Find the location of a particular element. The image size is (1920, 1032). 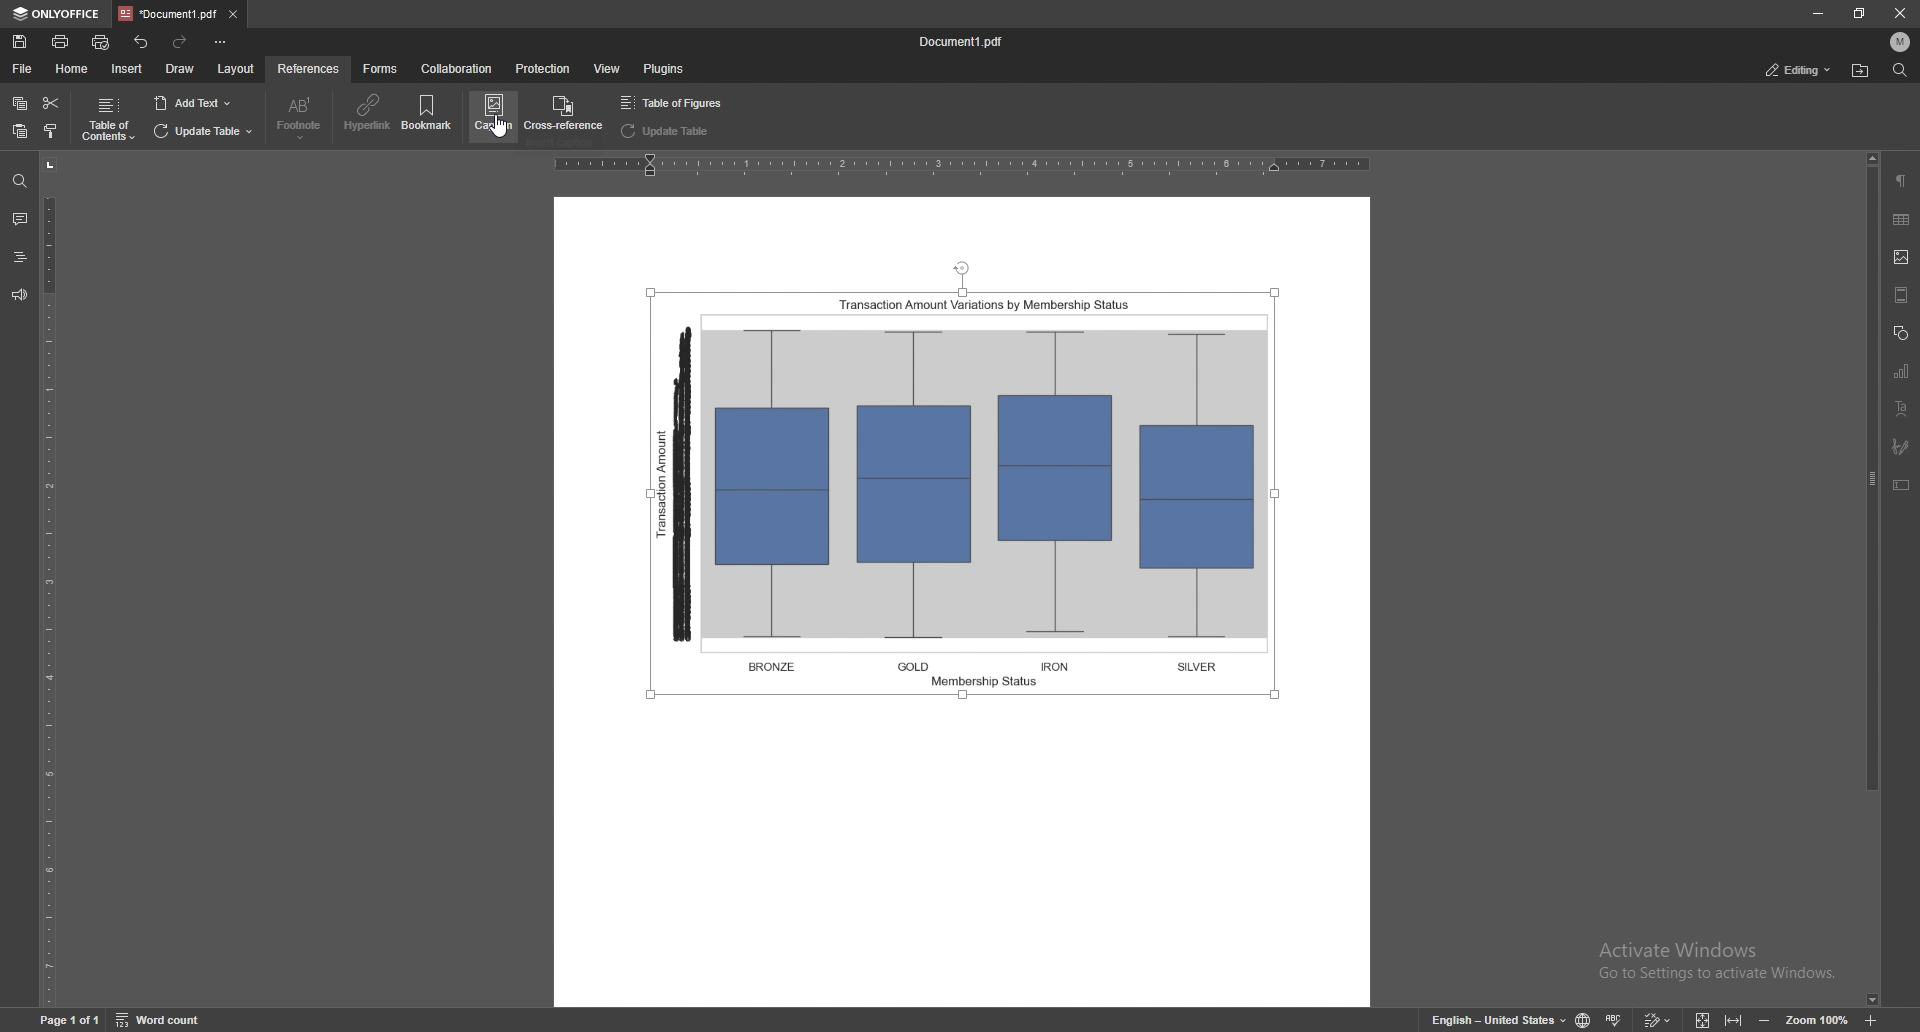

quick print is located at coordinates (104, 42).